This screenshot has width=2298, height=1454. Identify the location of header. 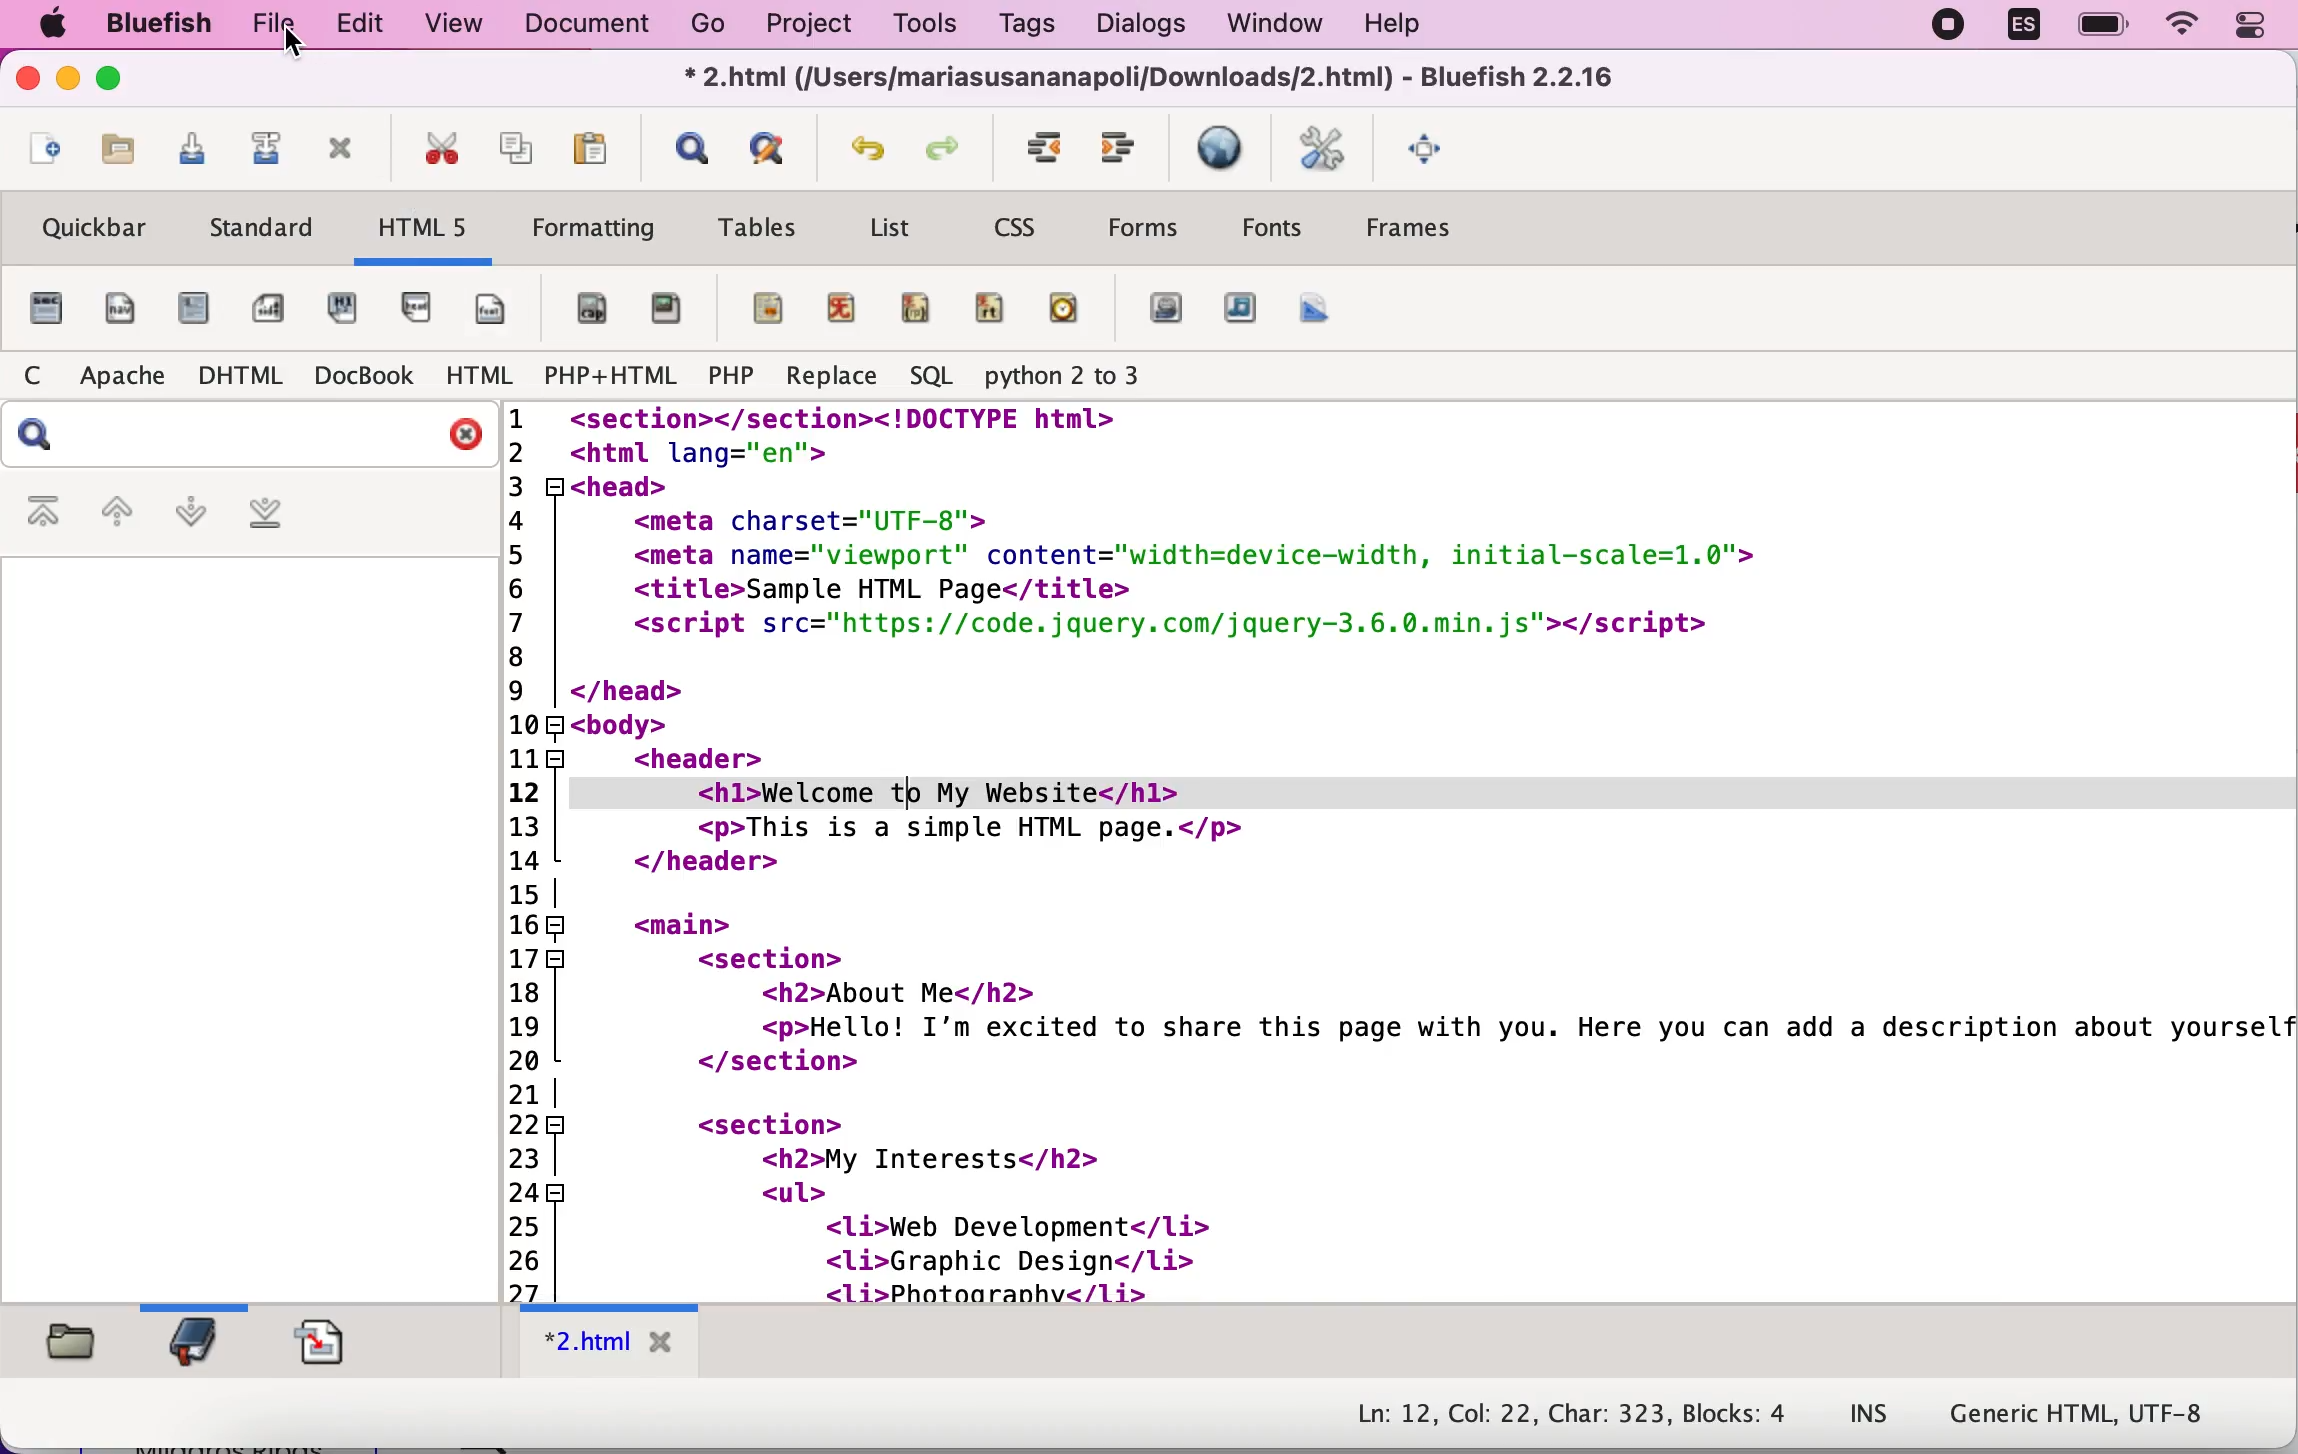
(418, 314).